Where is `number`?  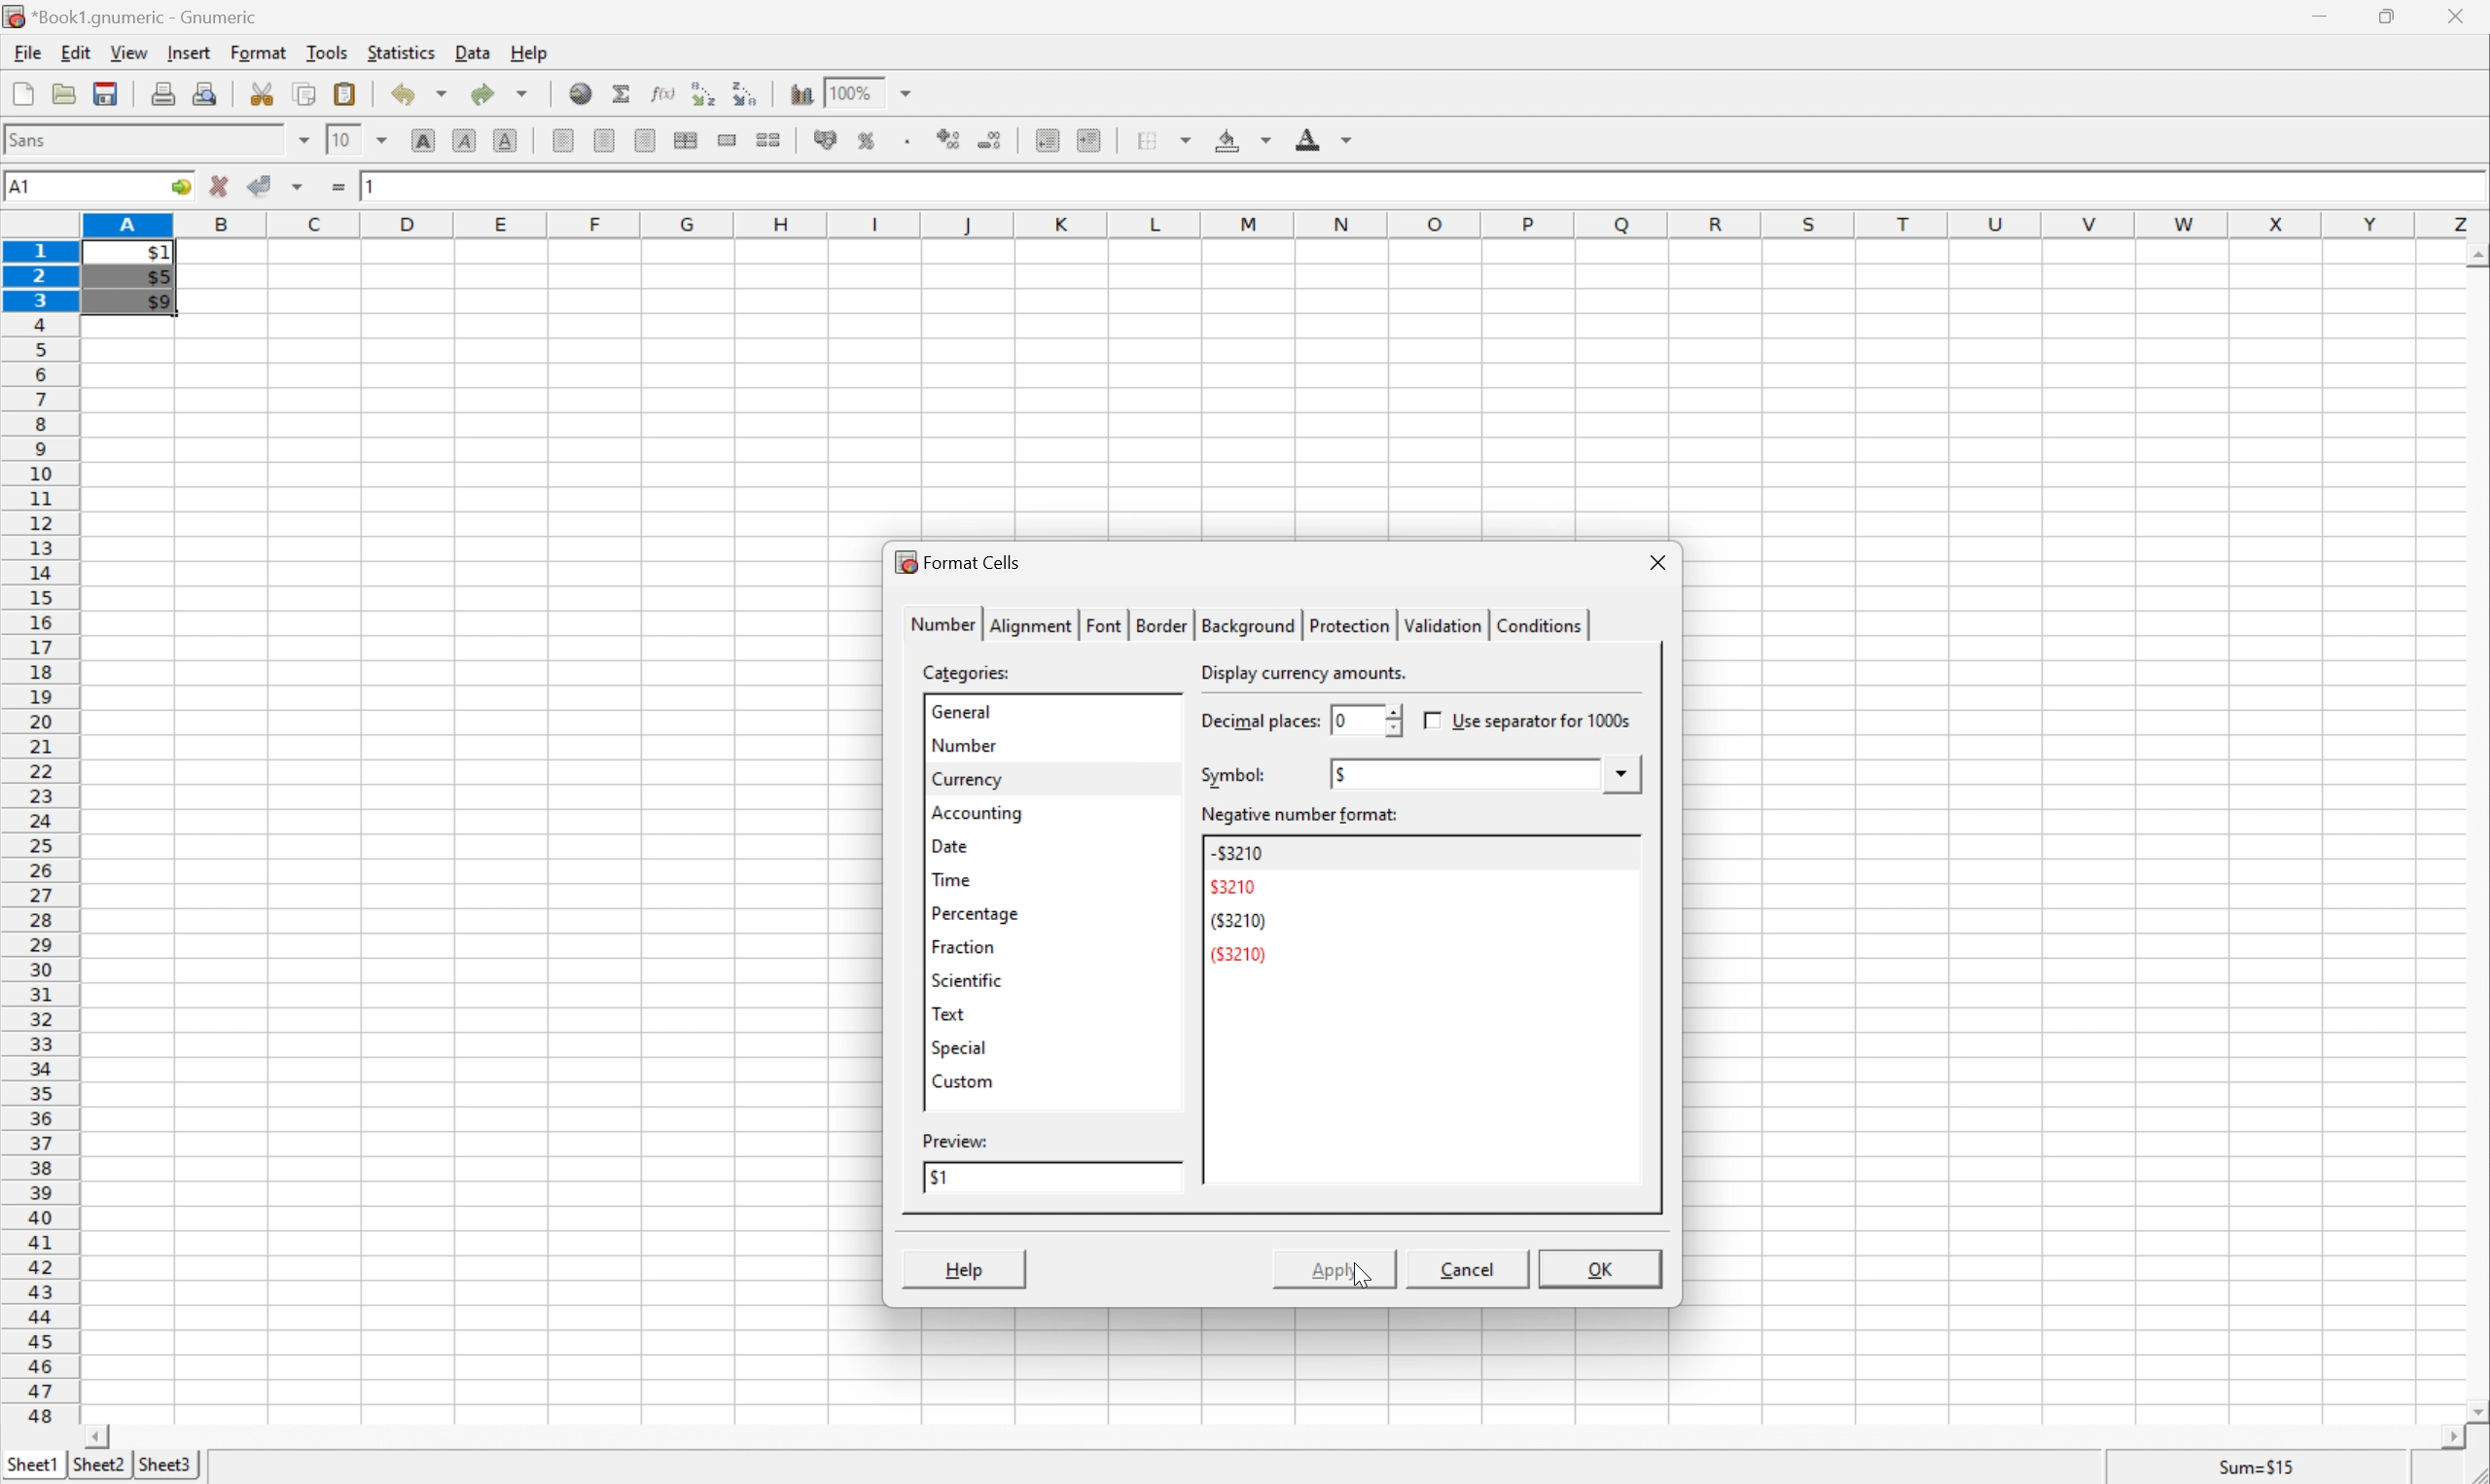 number is located at coordinates (960, 743).